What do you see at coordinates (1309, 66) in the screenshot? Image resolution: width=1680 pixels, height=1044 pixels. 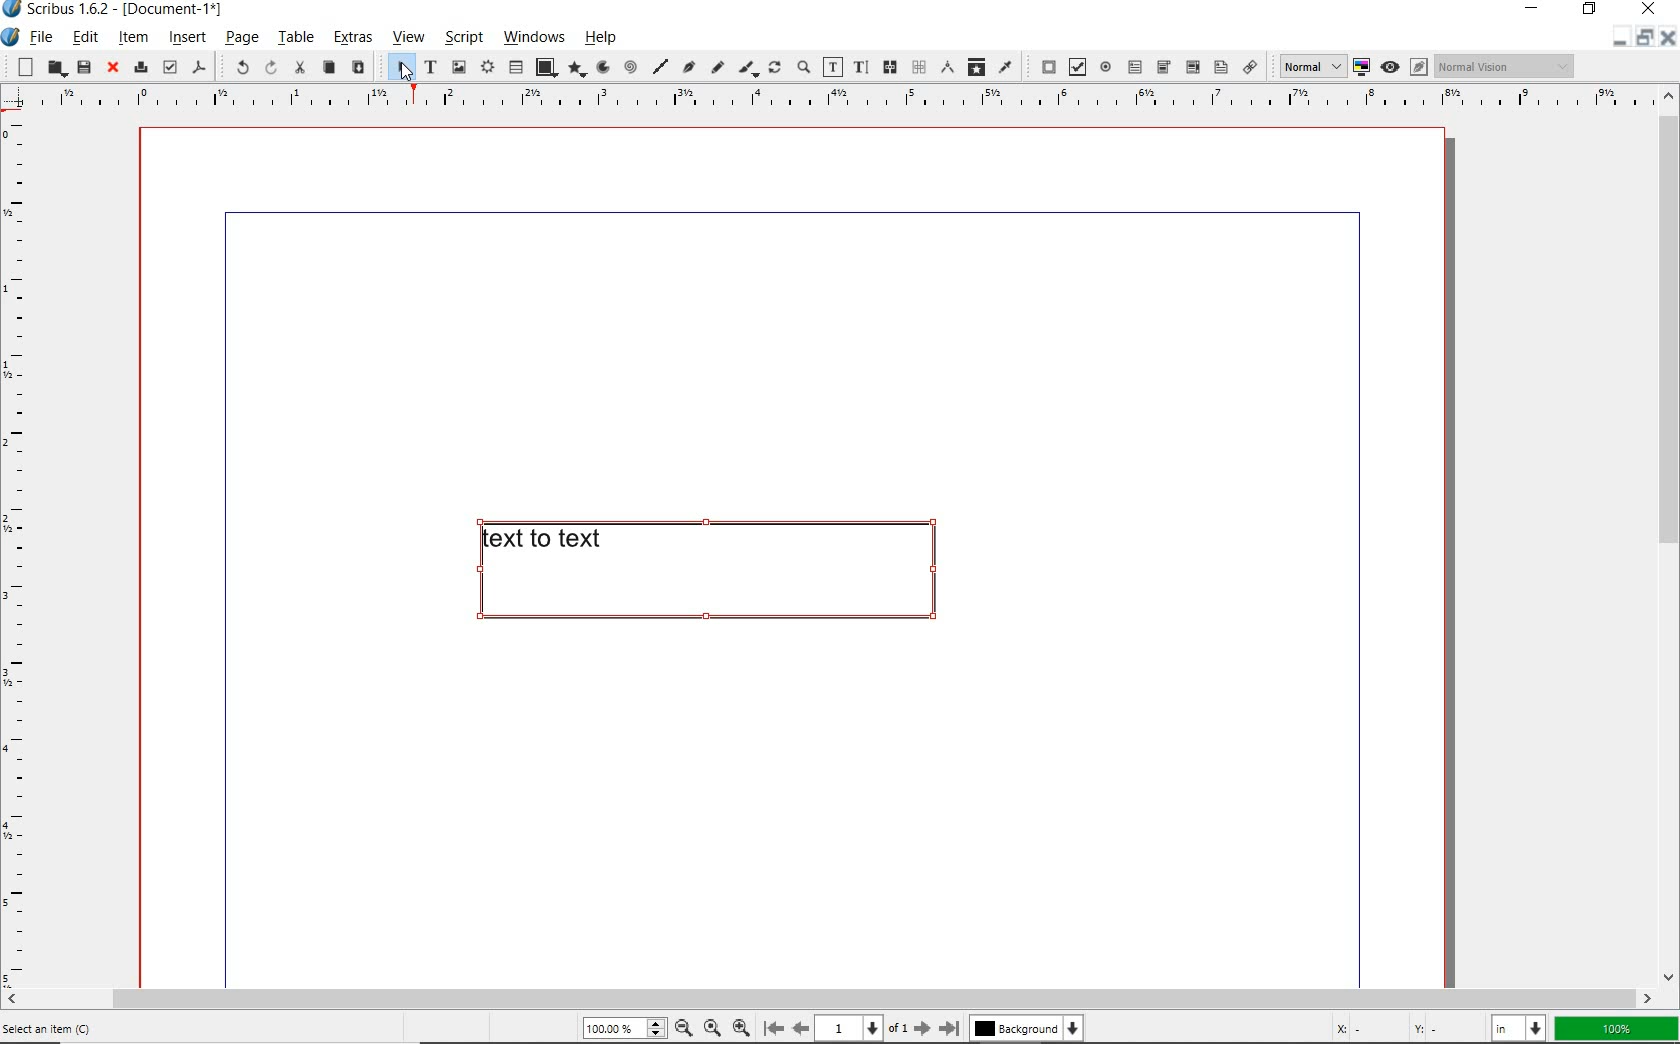 I see `normal` at bounding box center [1309, 66].